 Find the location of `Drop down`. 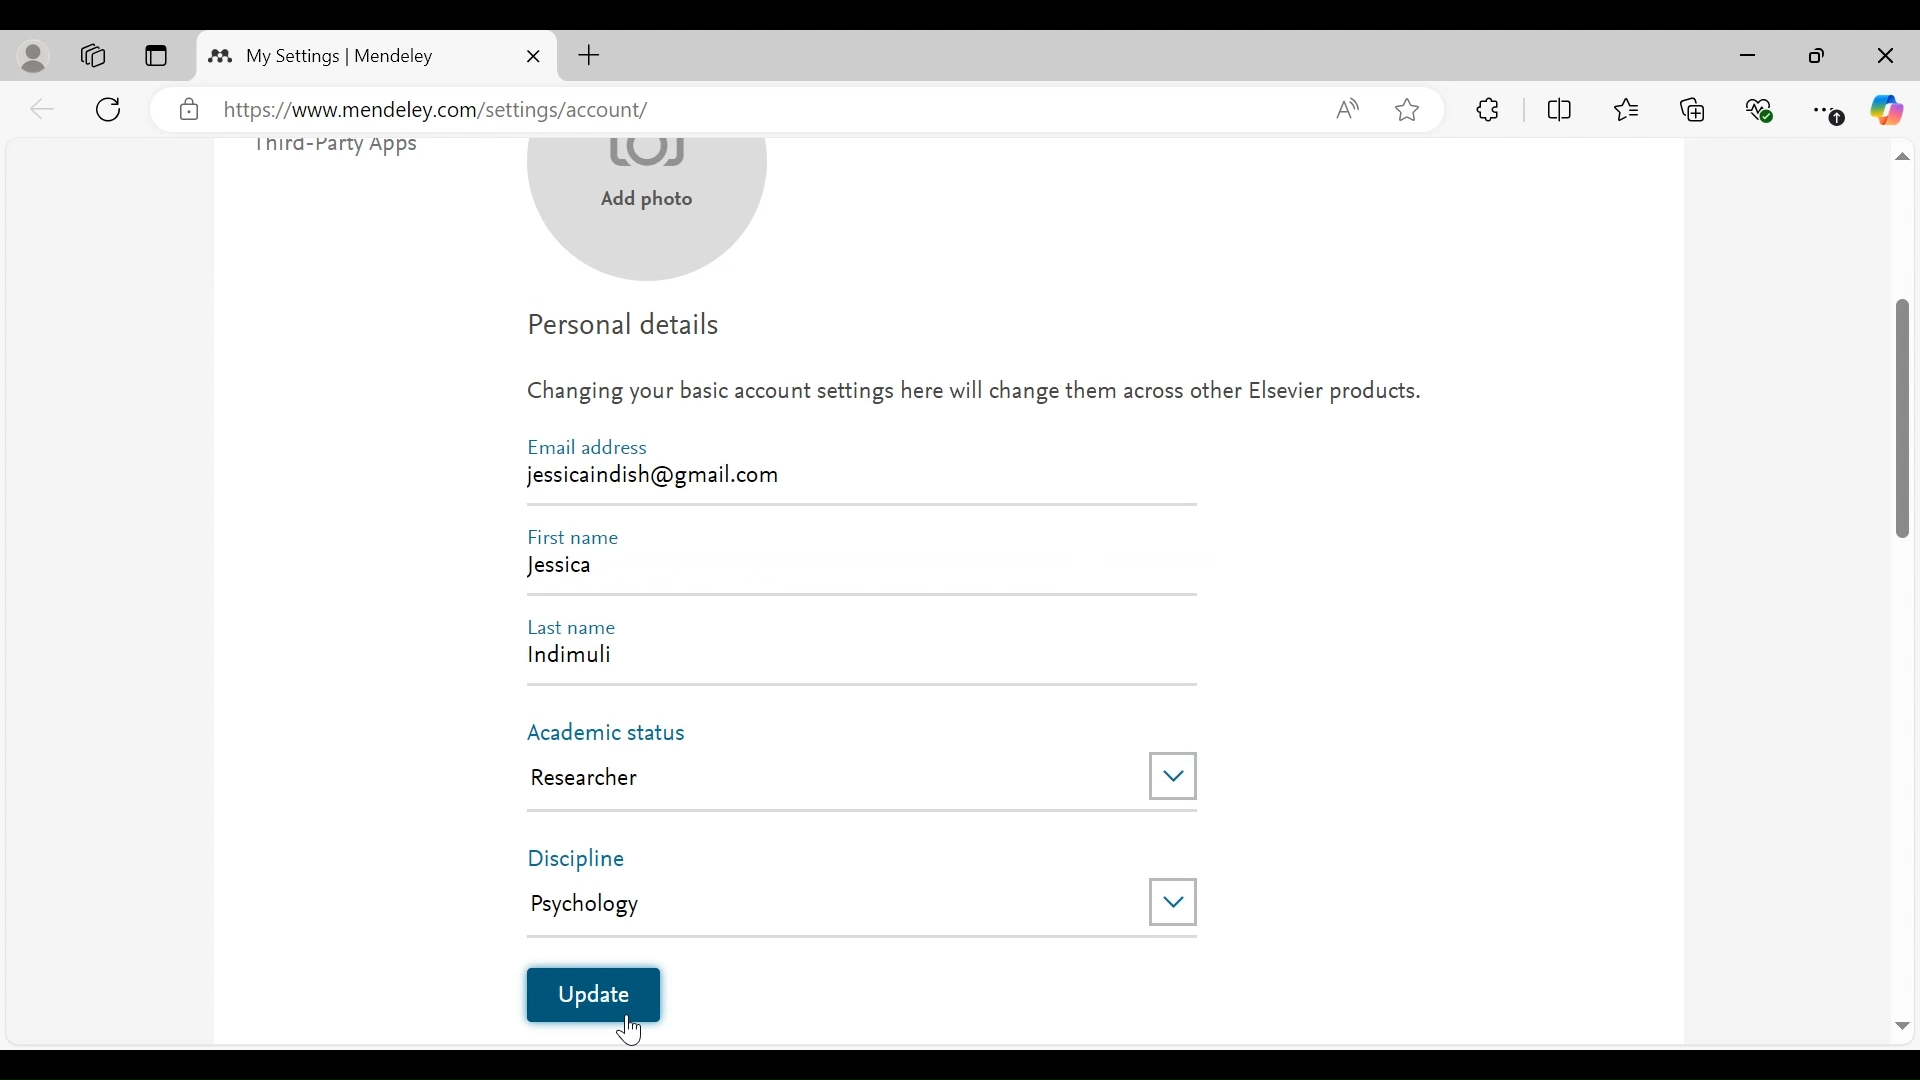

Drop down is located at coordinates (1174, 777).